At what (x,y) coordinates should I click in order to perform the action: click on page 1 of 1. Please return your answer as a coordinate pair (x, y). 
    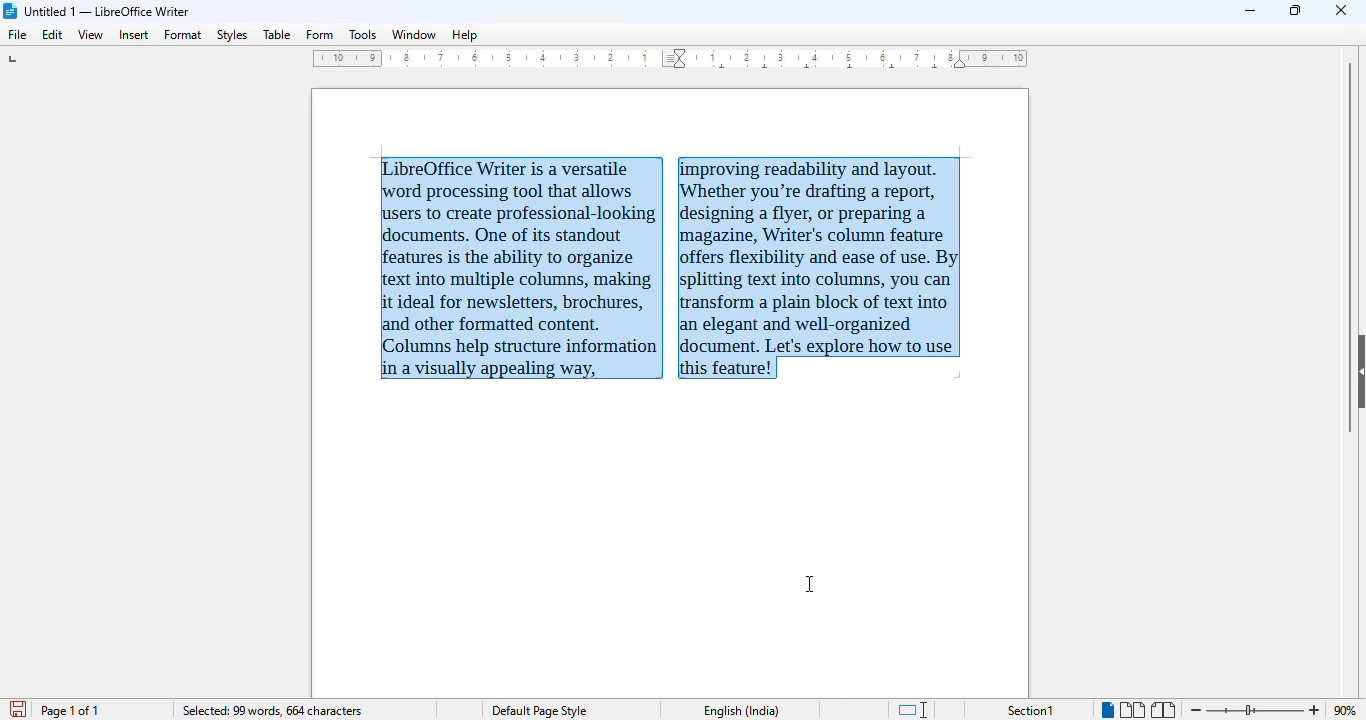
    Looking at the image, I should click on (70, 711).